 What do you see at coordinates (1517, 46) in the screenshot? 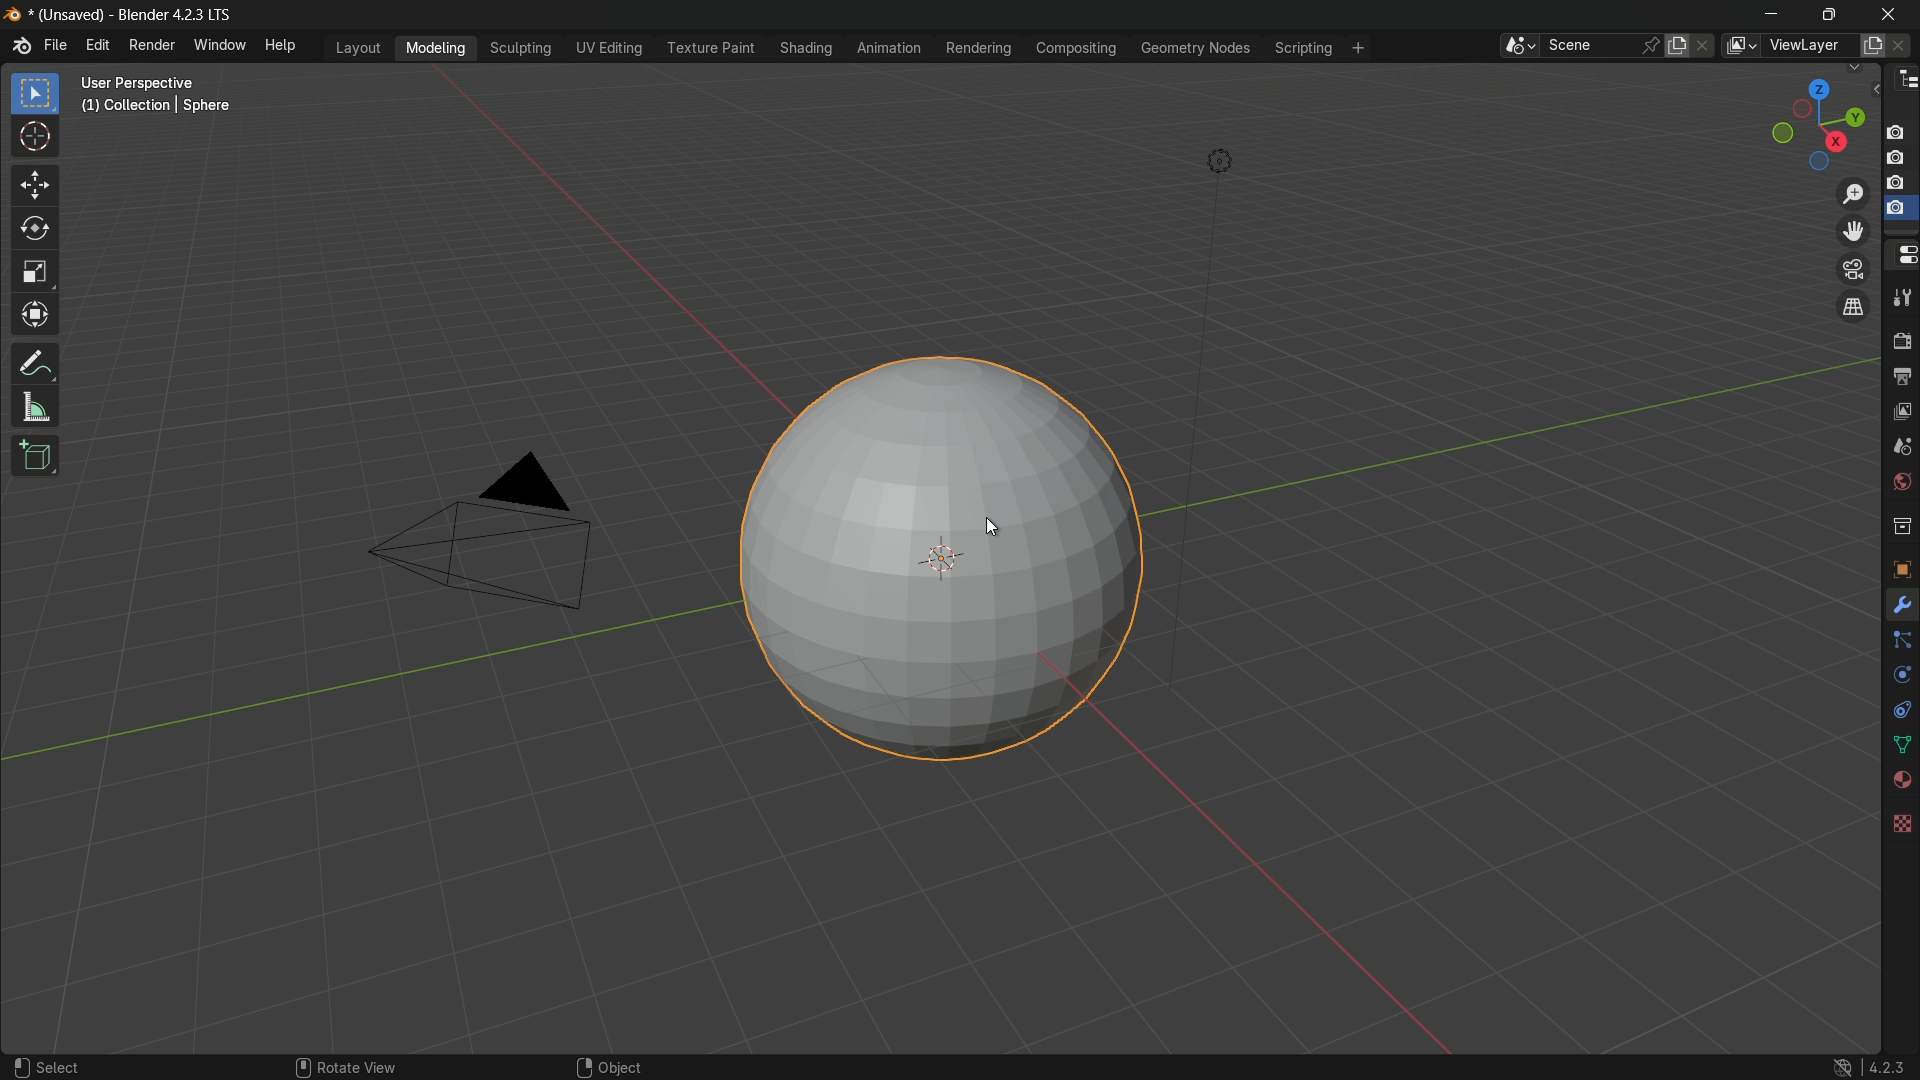
I see `browse scenes` at bounding box center [1517, 46].